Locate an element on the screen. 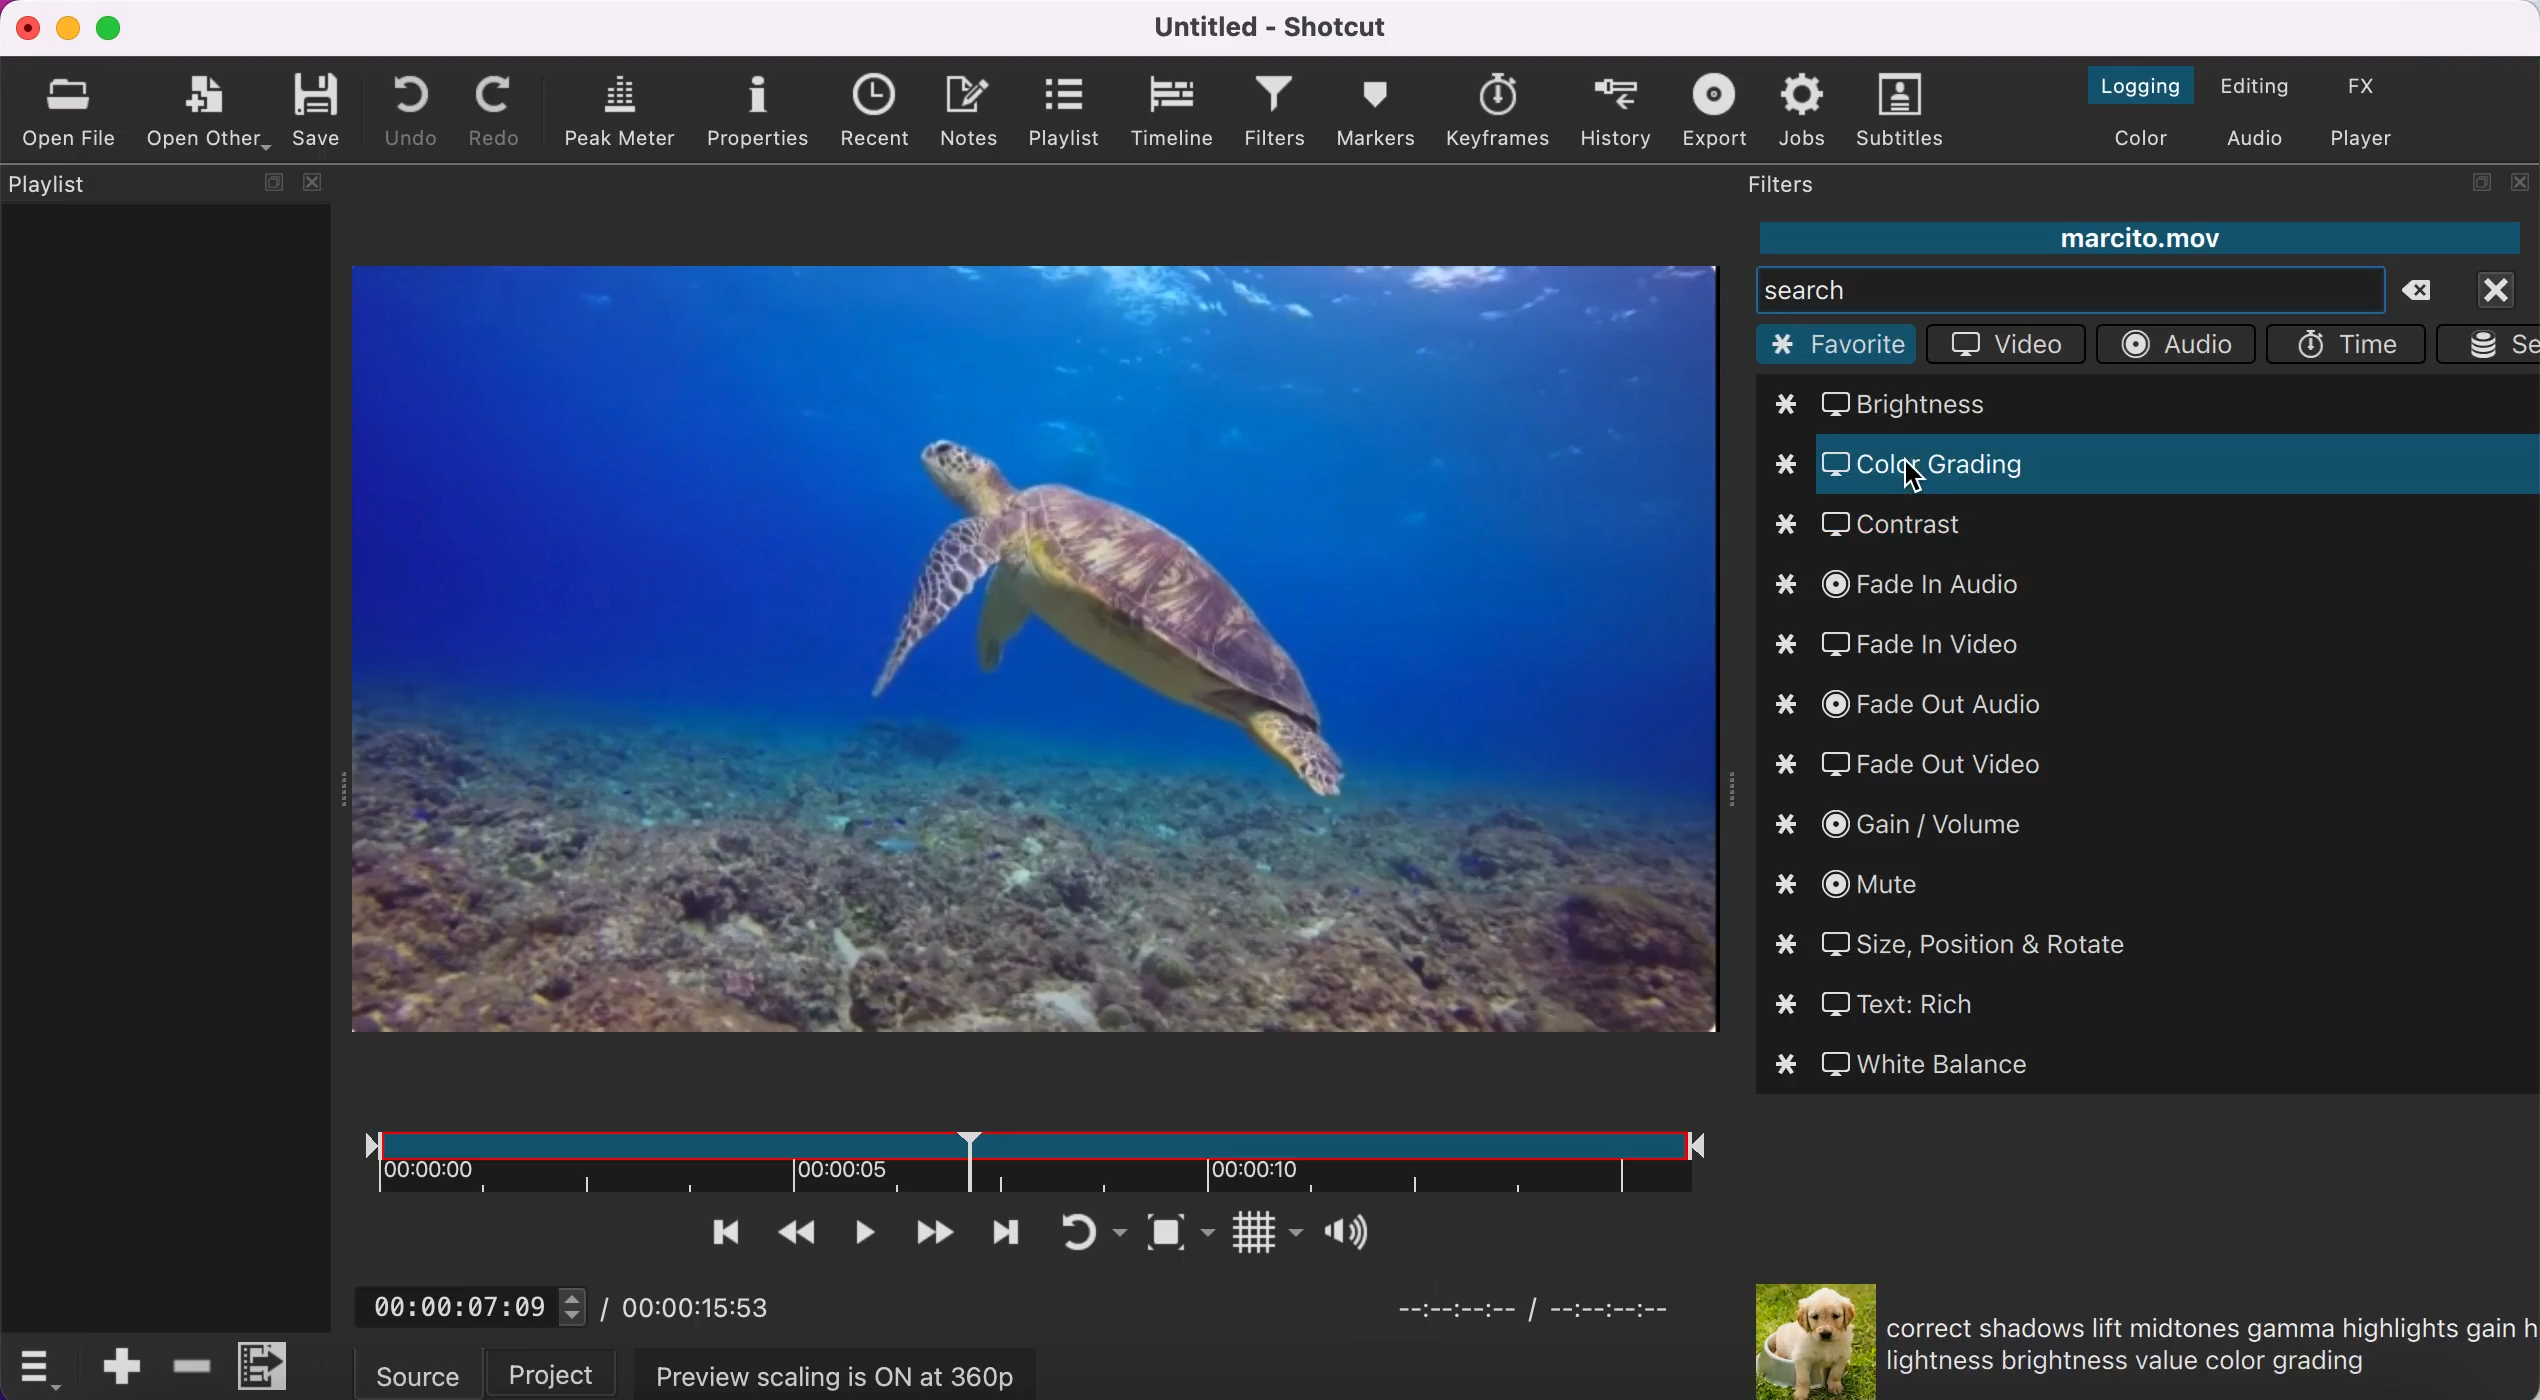  00:00:15:53 is located at coordinates (707, 1304).